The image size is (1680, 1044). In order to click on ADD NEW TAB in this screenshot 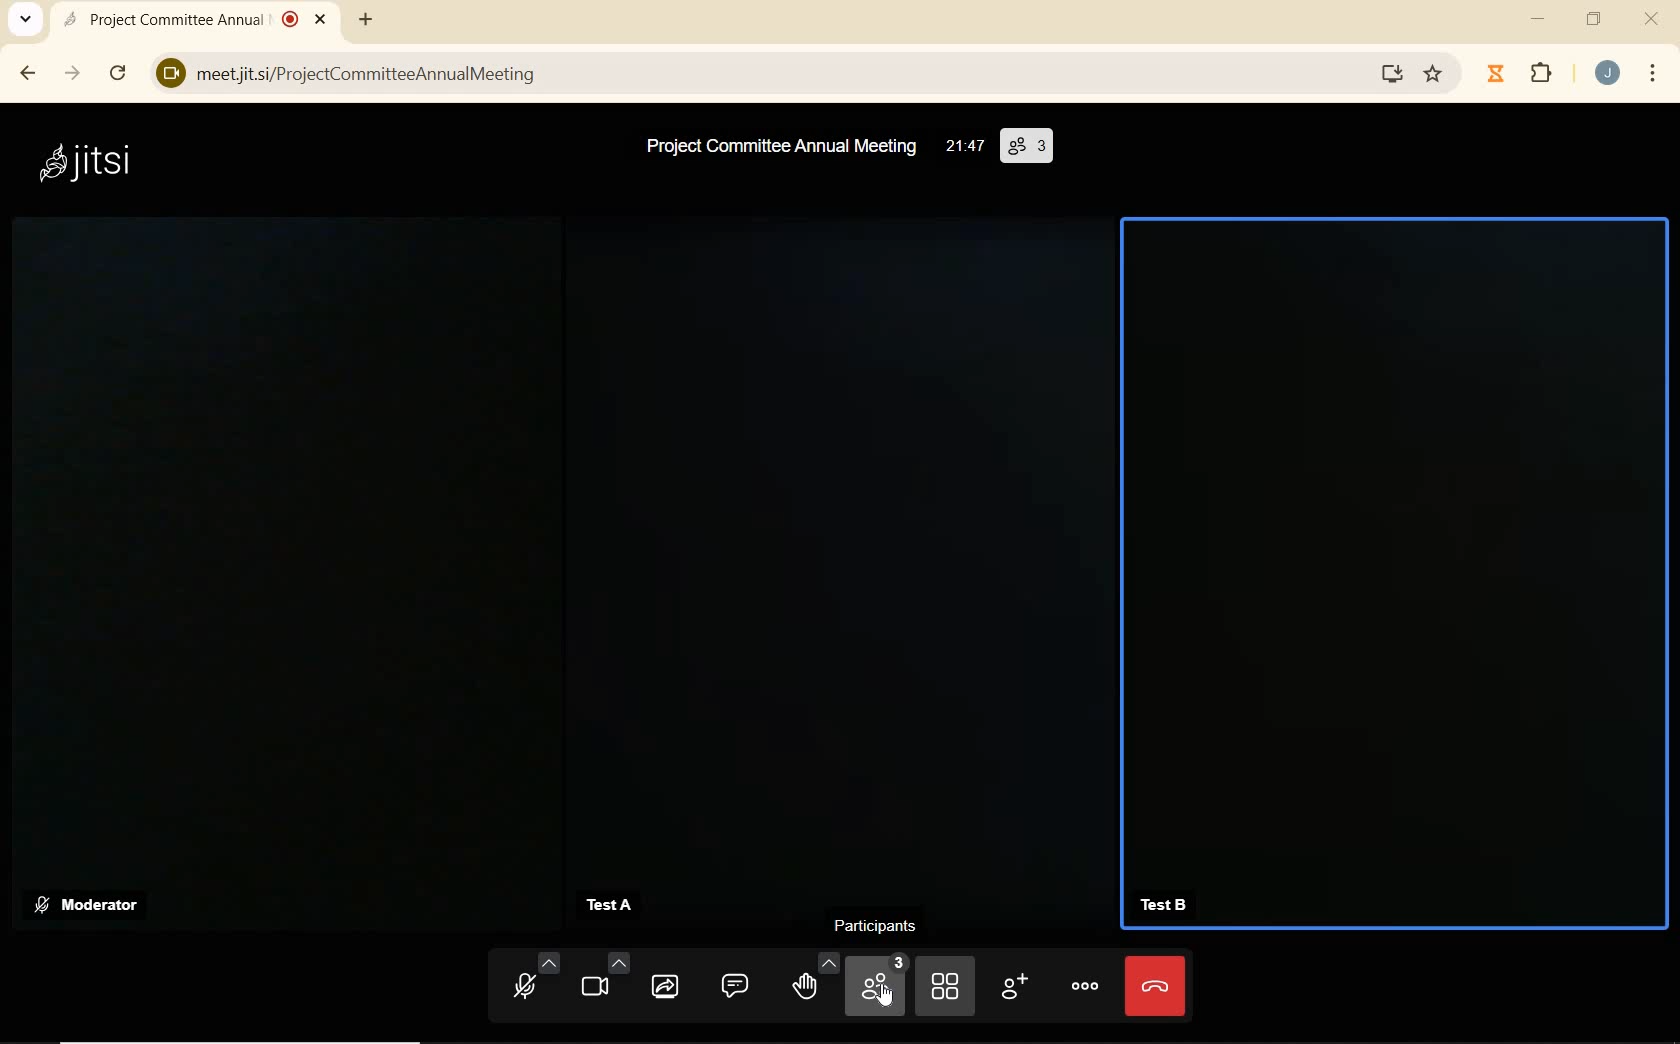, I will do `click(364, 19)`.